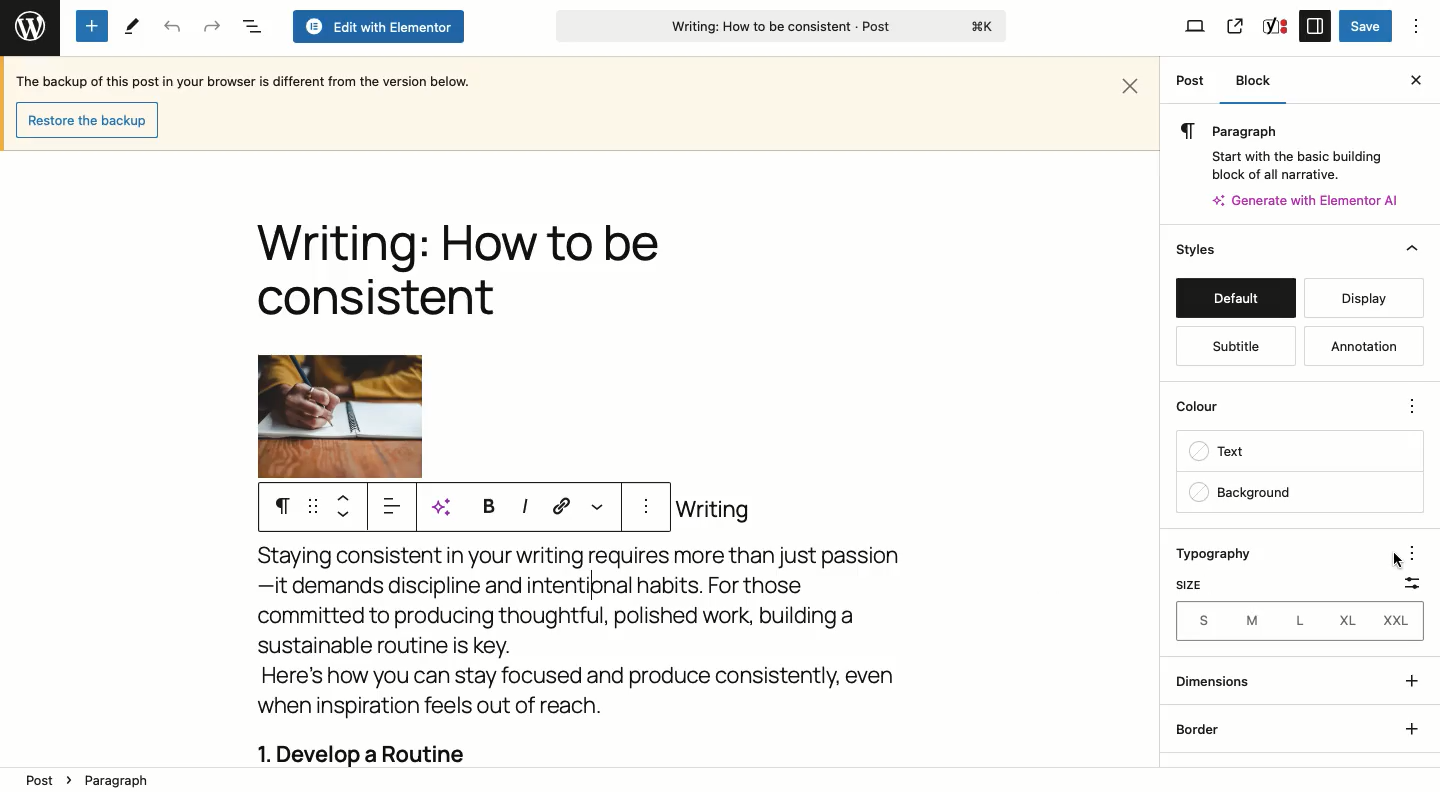 This screenshot has width=1440, height=792. Describe the element at coordinates (598, 586) in the screenshot. I see `typing` at that location.